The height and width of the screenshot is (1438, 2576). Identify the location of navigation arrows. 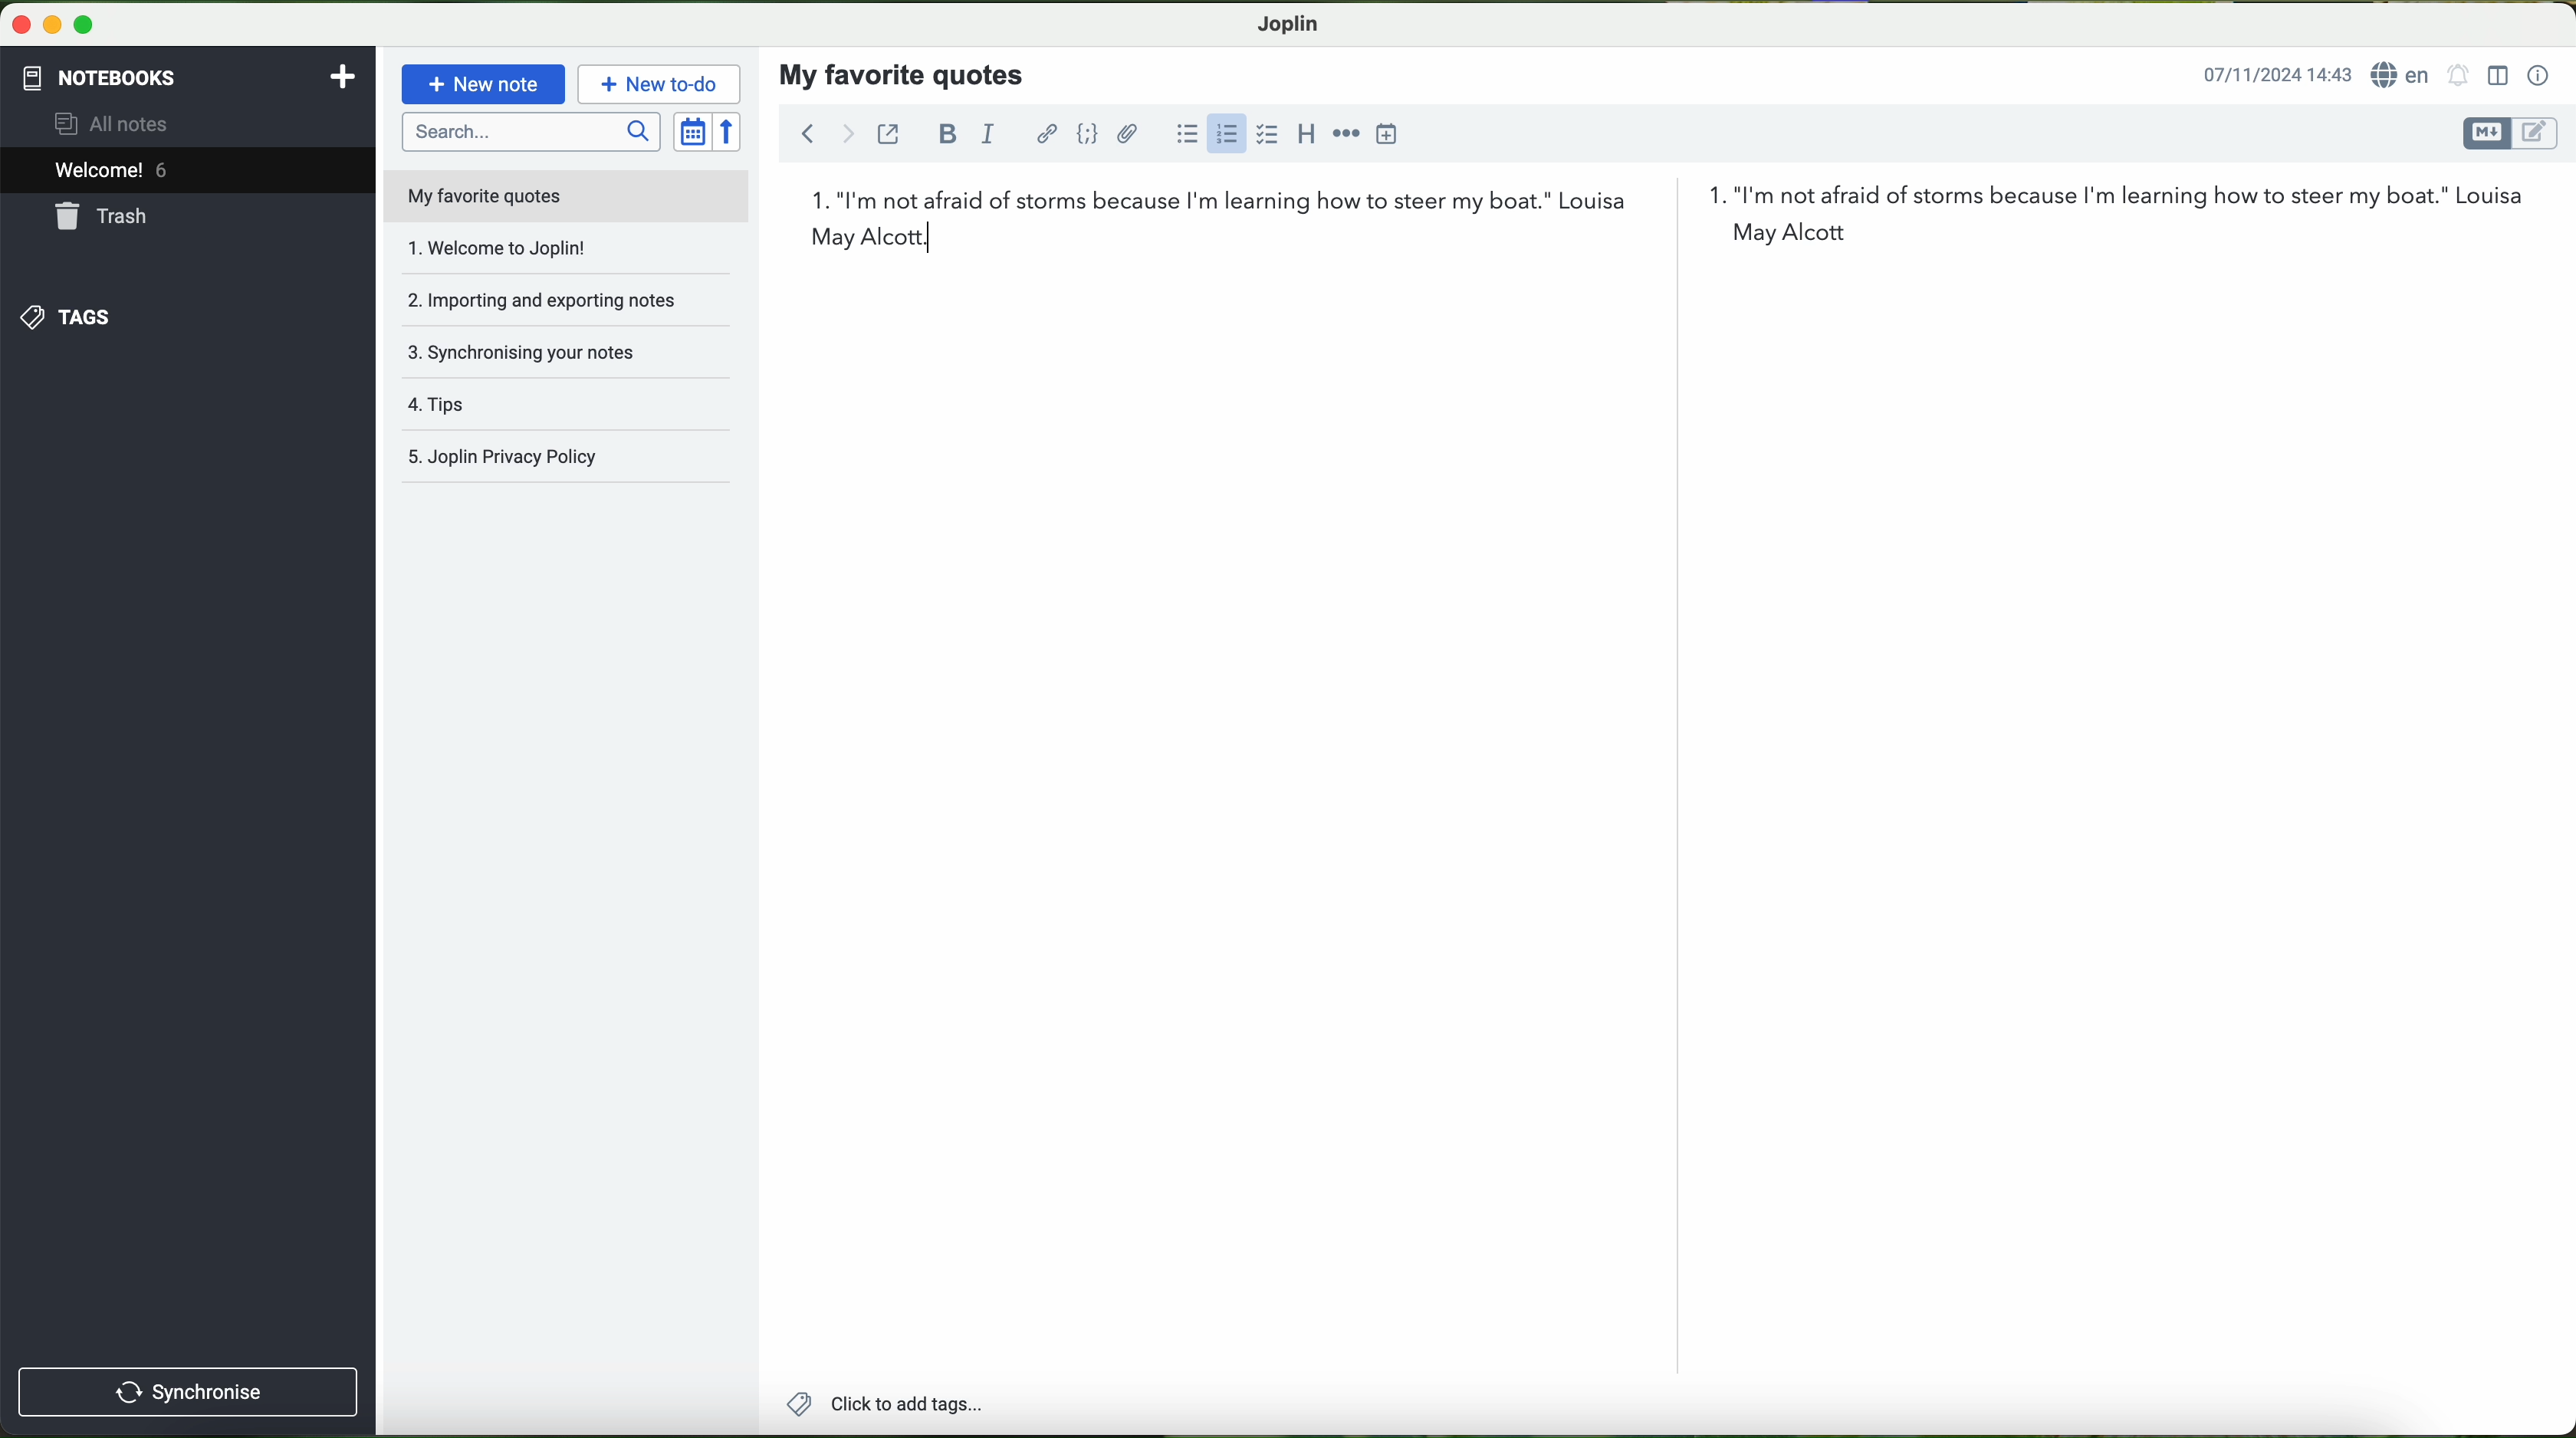
(819, 133).